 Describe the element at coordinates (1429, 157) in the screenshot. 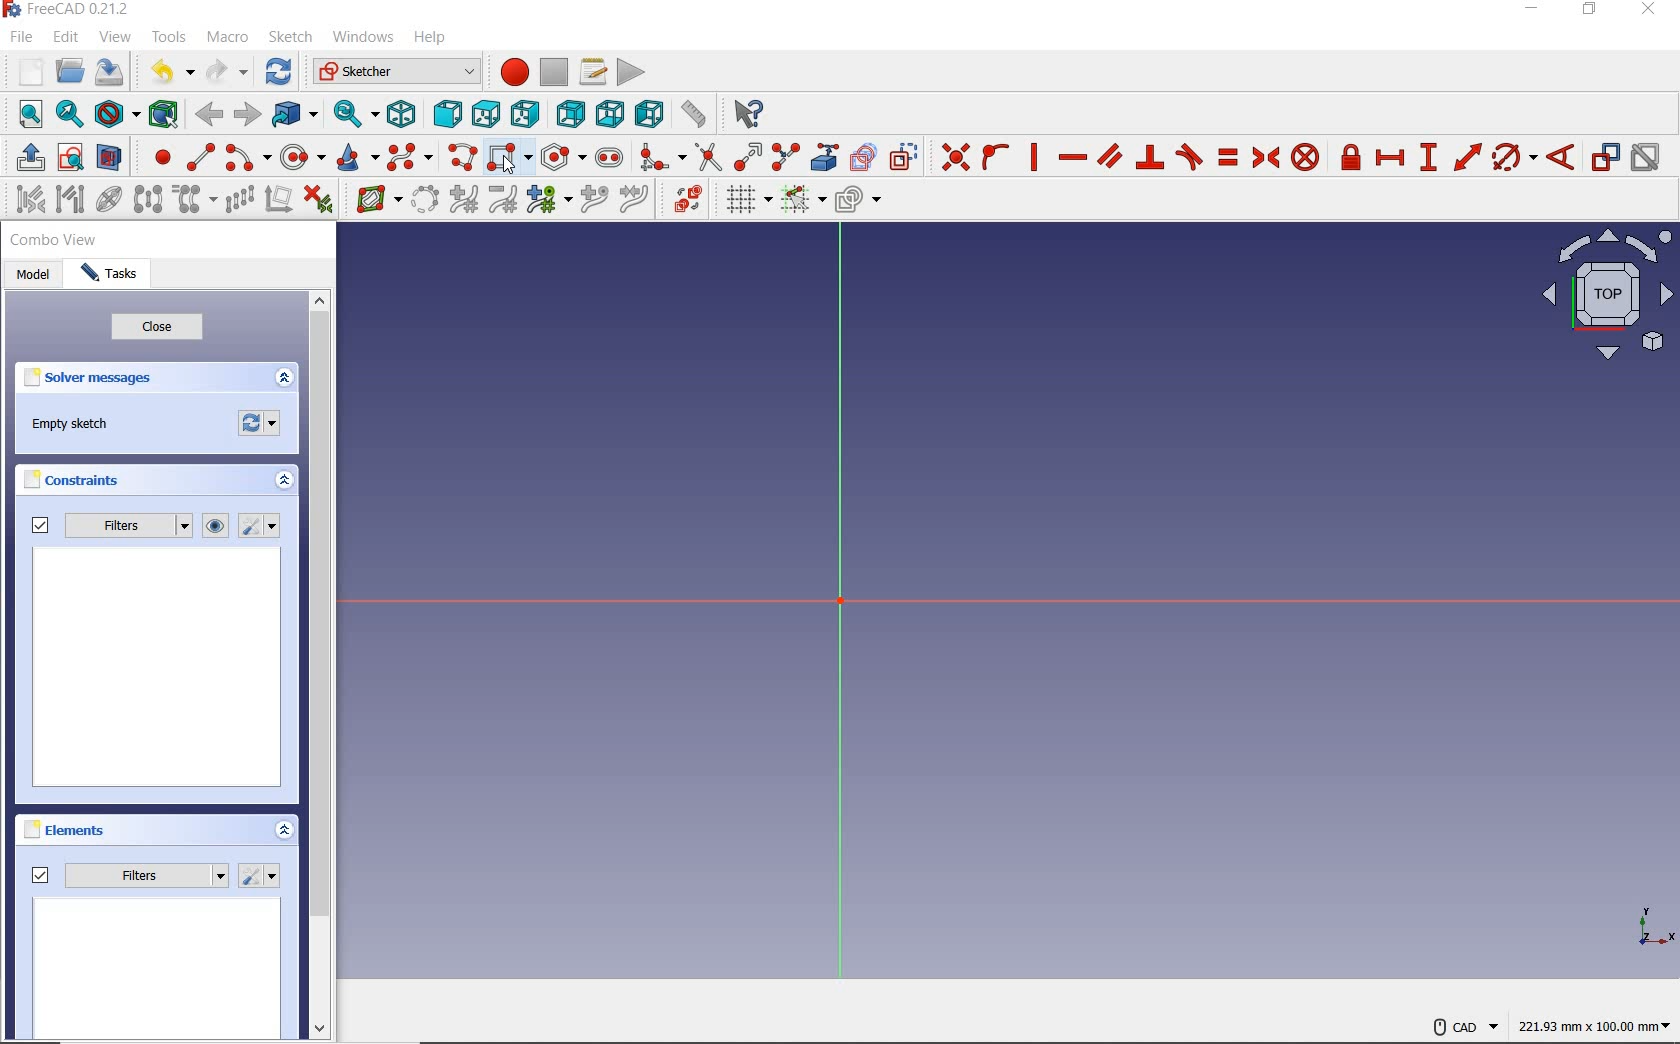

I see `constrain vertical distance` at that location.